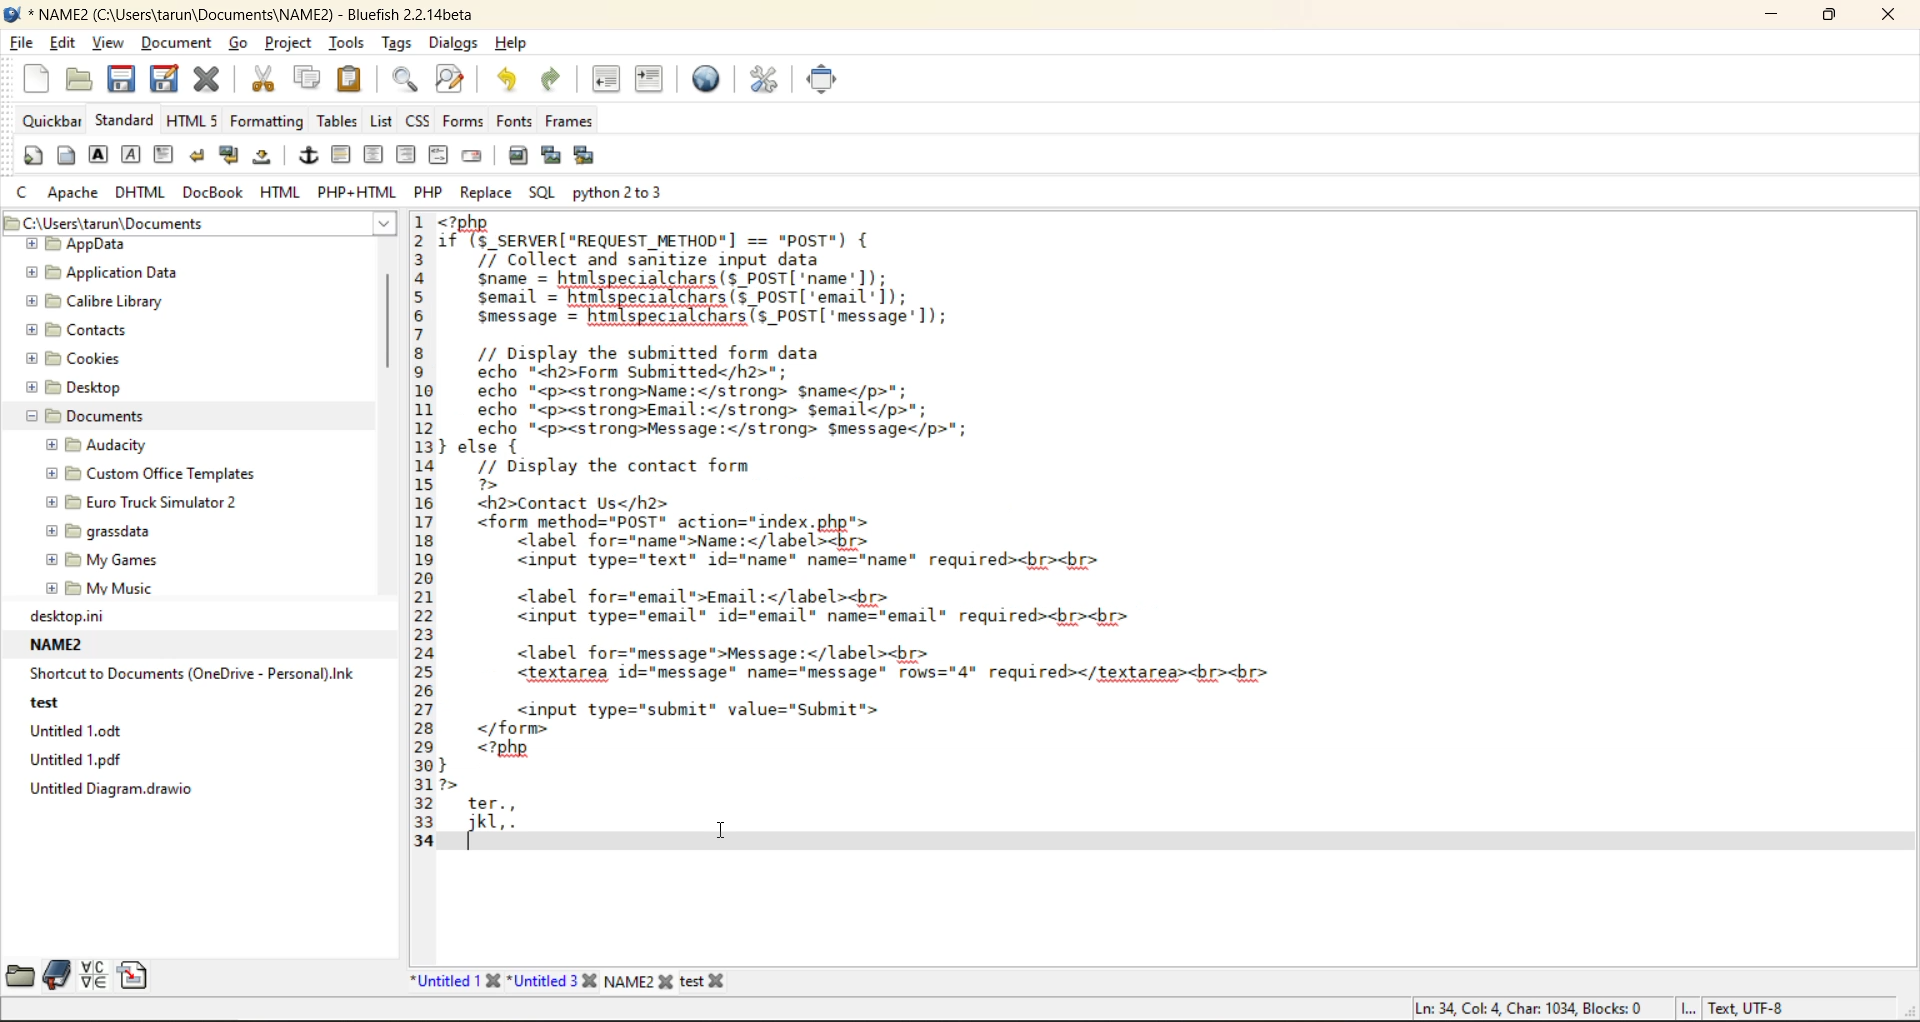 This screenshot has width=1920, height=1022. I want to click on Cookies, so click(74, 358).